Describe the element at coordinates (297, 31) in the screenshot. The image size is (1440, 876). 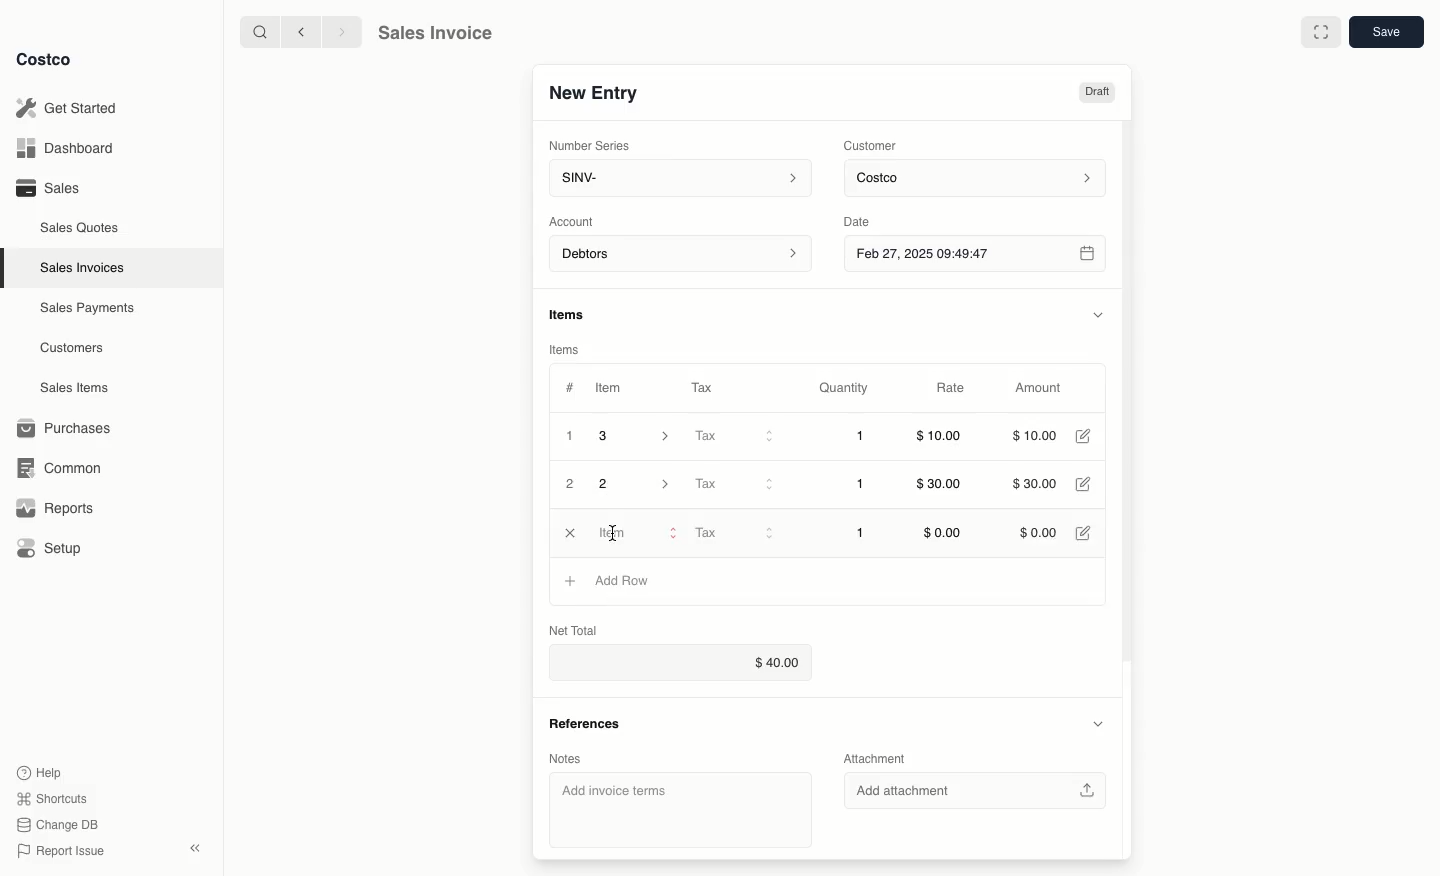
I see `backward` at that location.